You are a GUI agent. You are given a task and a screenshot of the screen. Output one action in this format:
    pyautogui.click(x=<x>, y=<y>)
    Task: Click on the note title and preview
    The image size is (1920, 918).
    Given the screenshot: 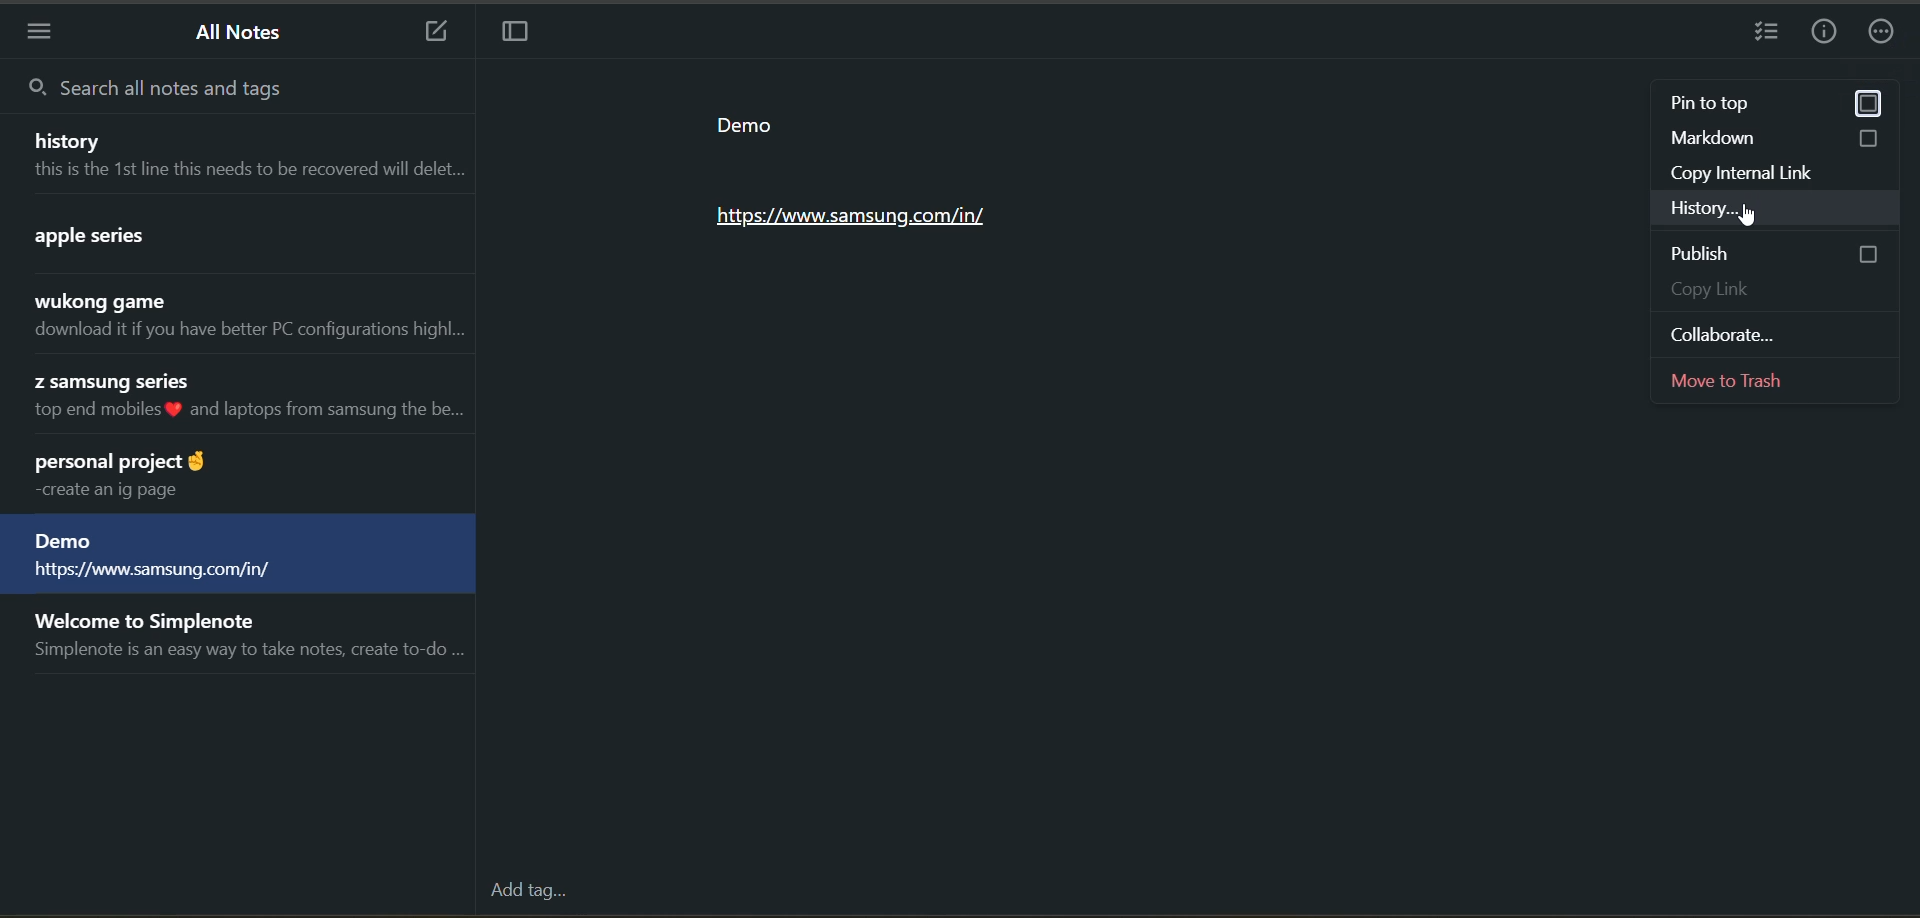 What is the action you would take?
    pyautogui.click(x=238, y=153)
    